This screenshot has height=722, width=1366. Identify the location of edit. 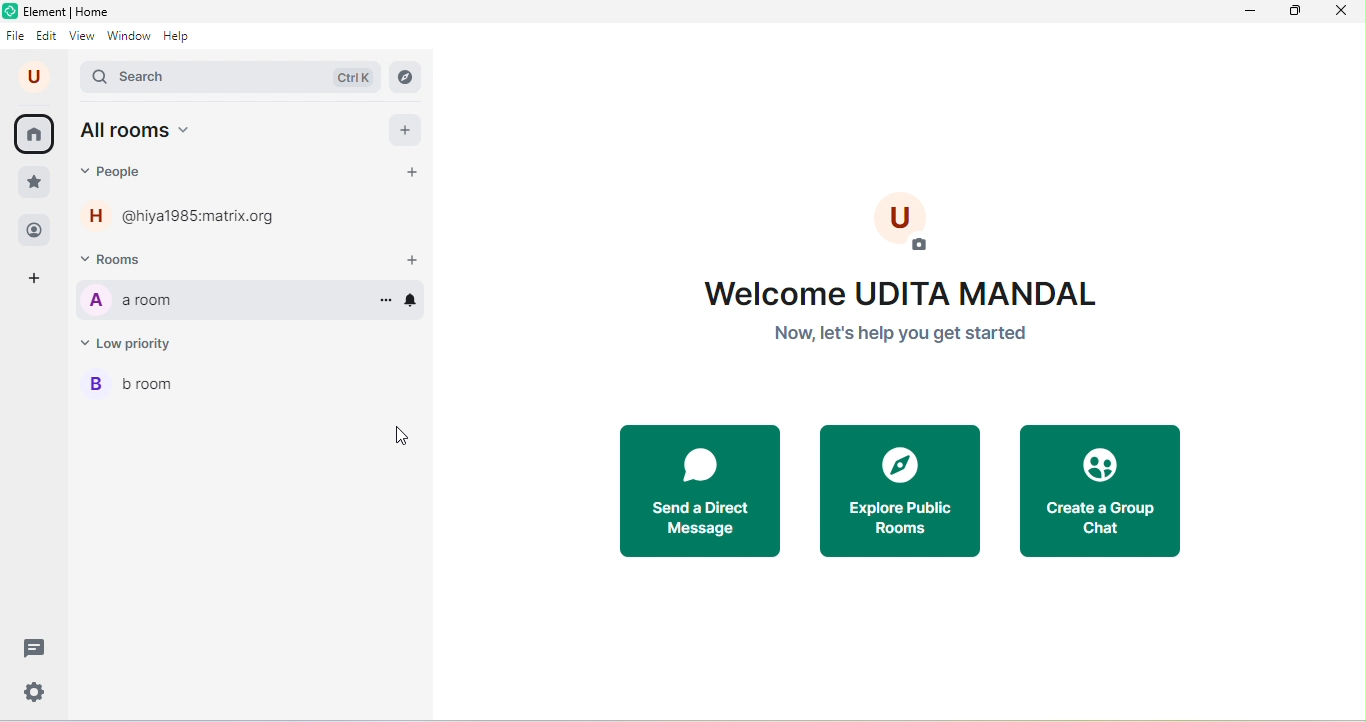
(46, 37).